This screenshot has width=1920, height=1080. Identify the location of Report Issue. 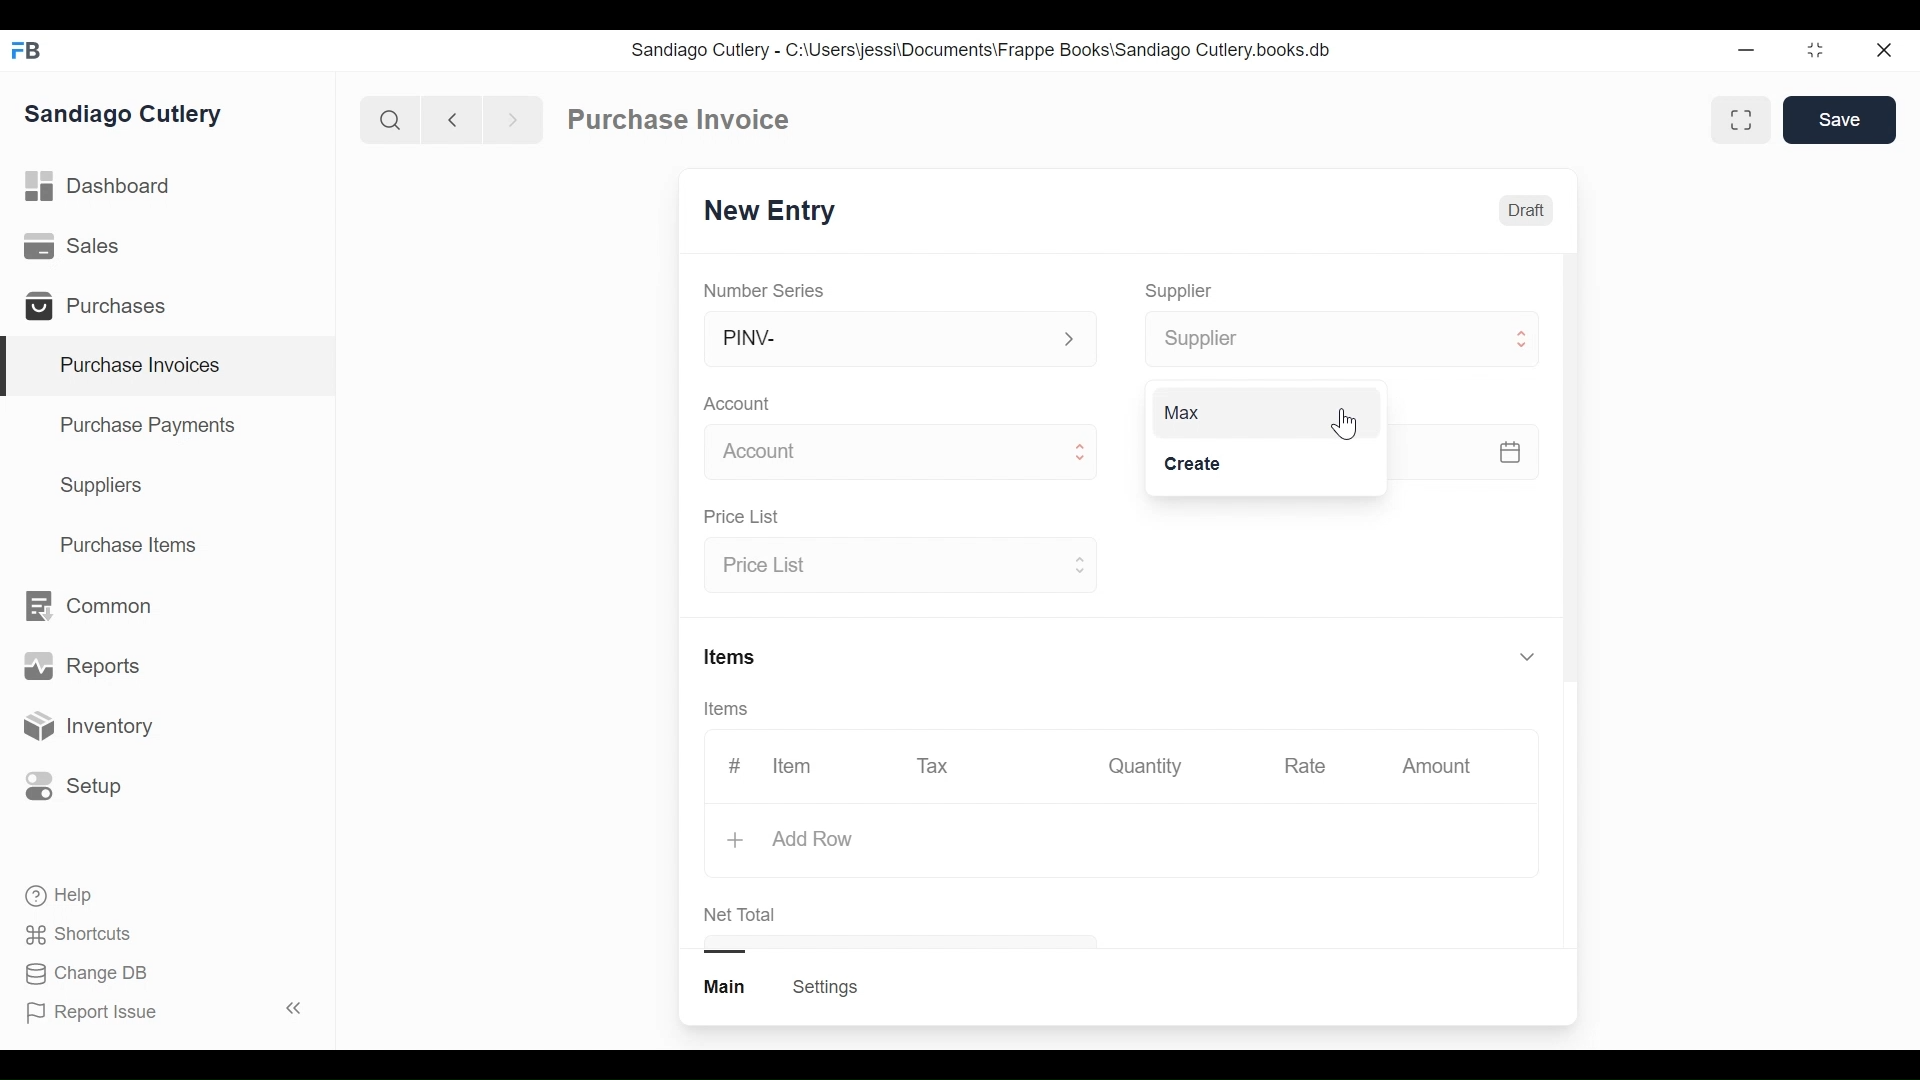
(163, 1011).